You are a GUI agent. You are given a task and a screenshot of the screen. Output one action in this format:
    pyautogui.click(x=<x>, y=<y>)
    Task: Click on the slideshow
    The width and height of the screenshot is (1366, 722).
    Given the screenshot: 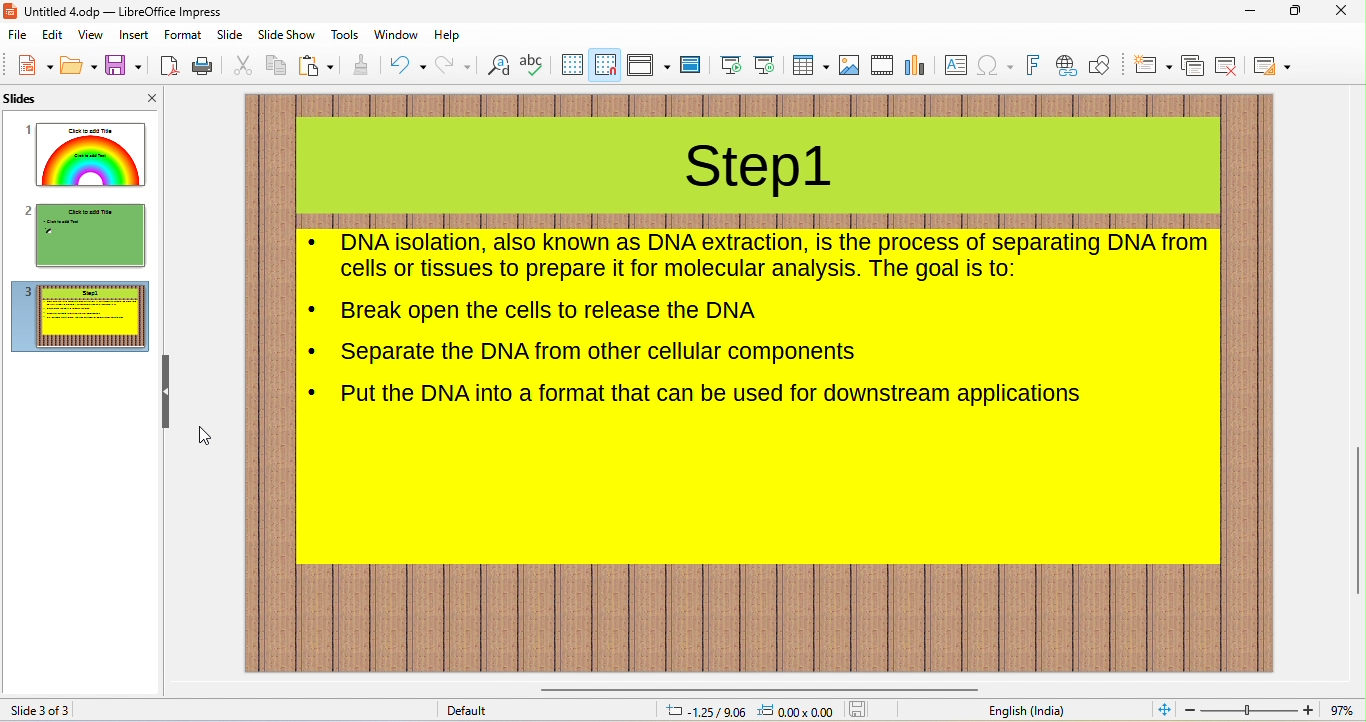 What is the action you would take?
    pyautogui.click(x=285, y=36)
    